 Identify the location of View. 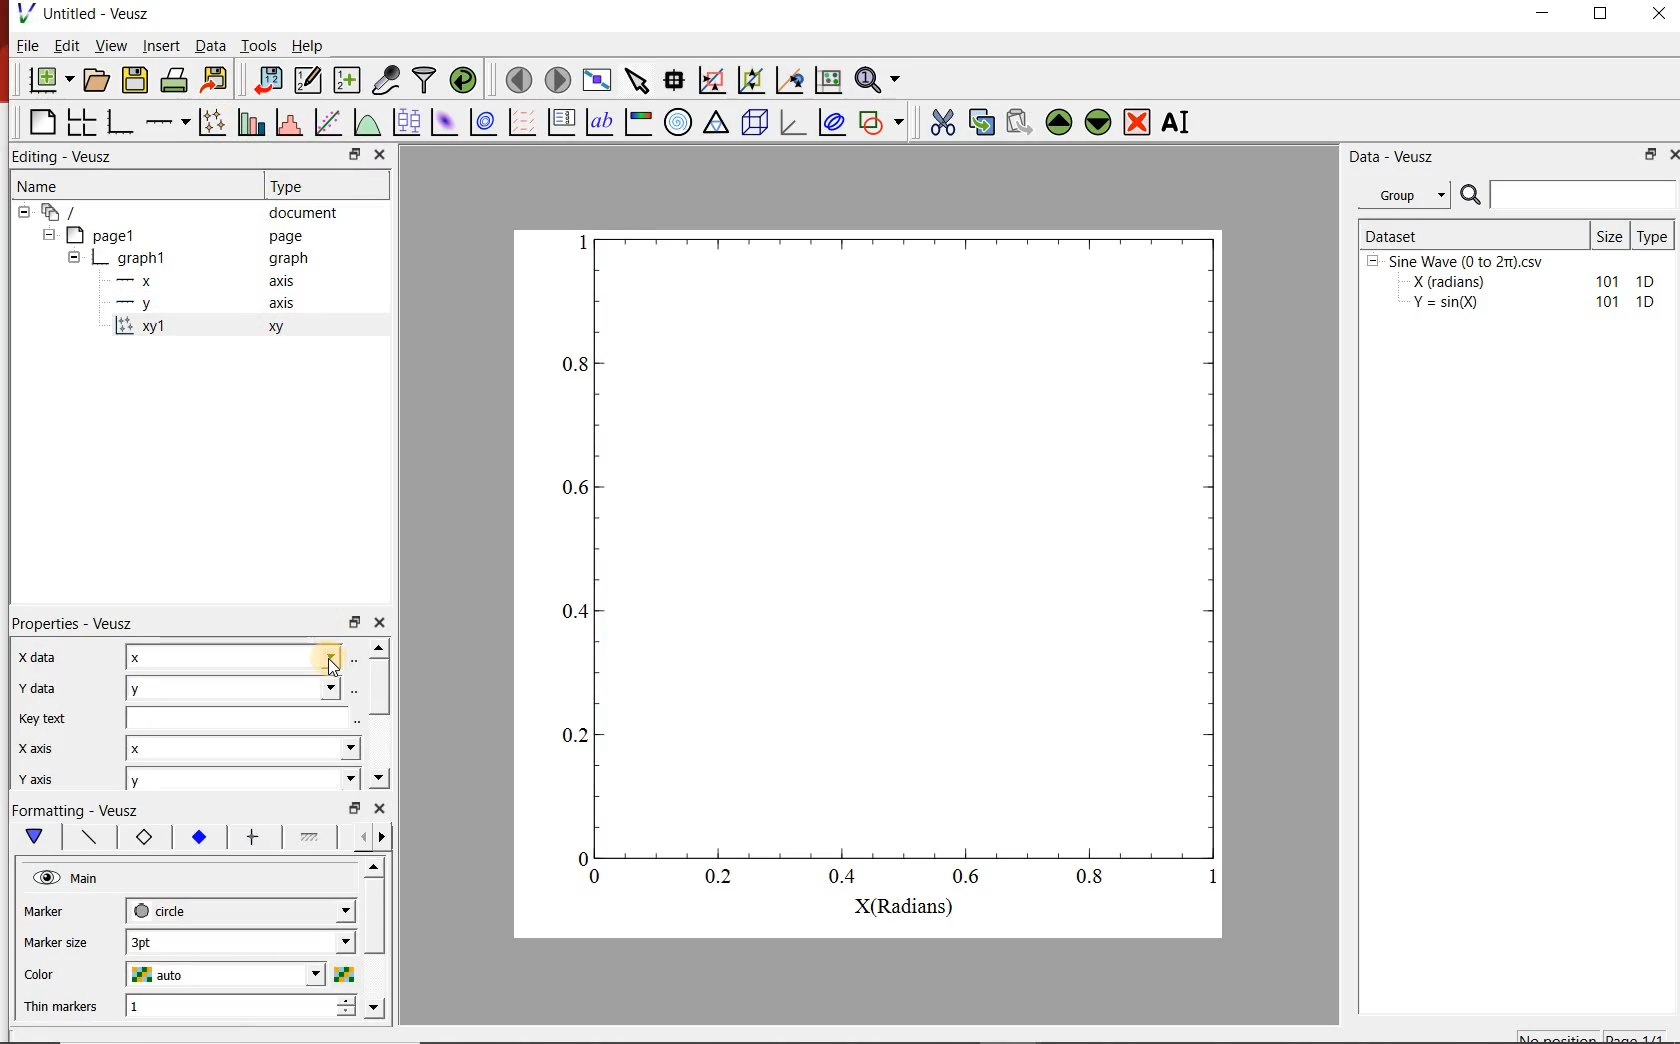
(112, 45).